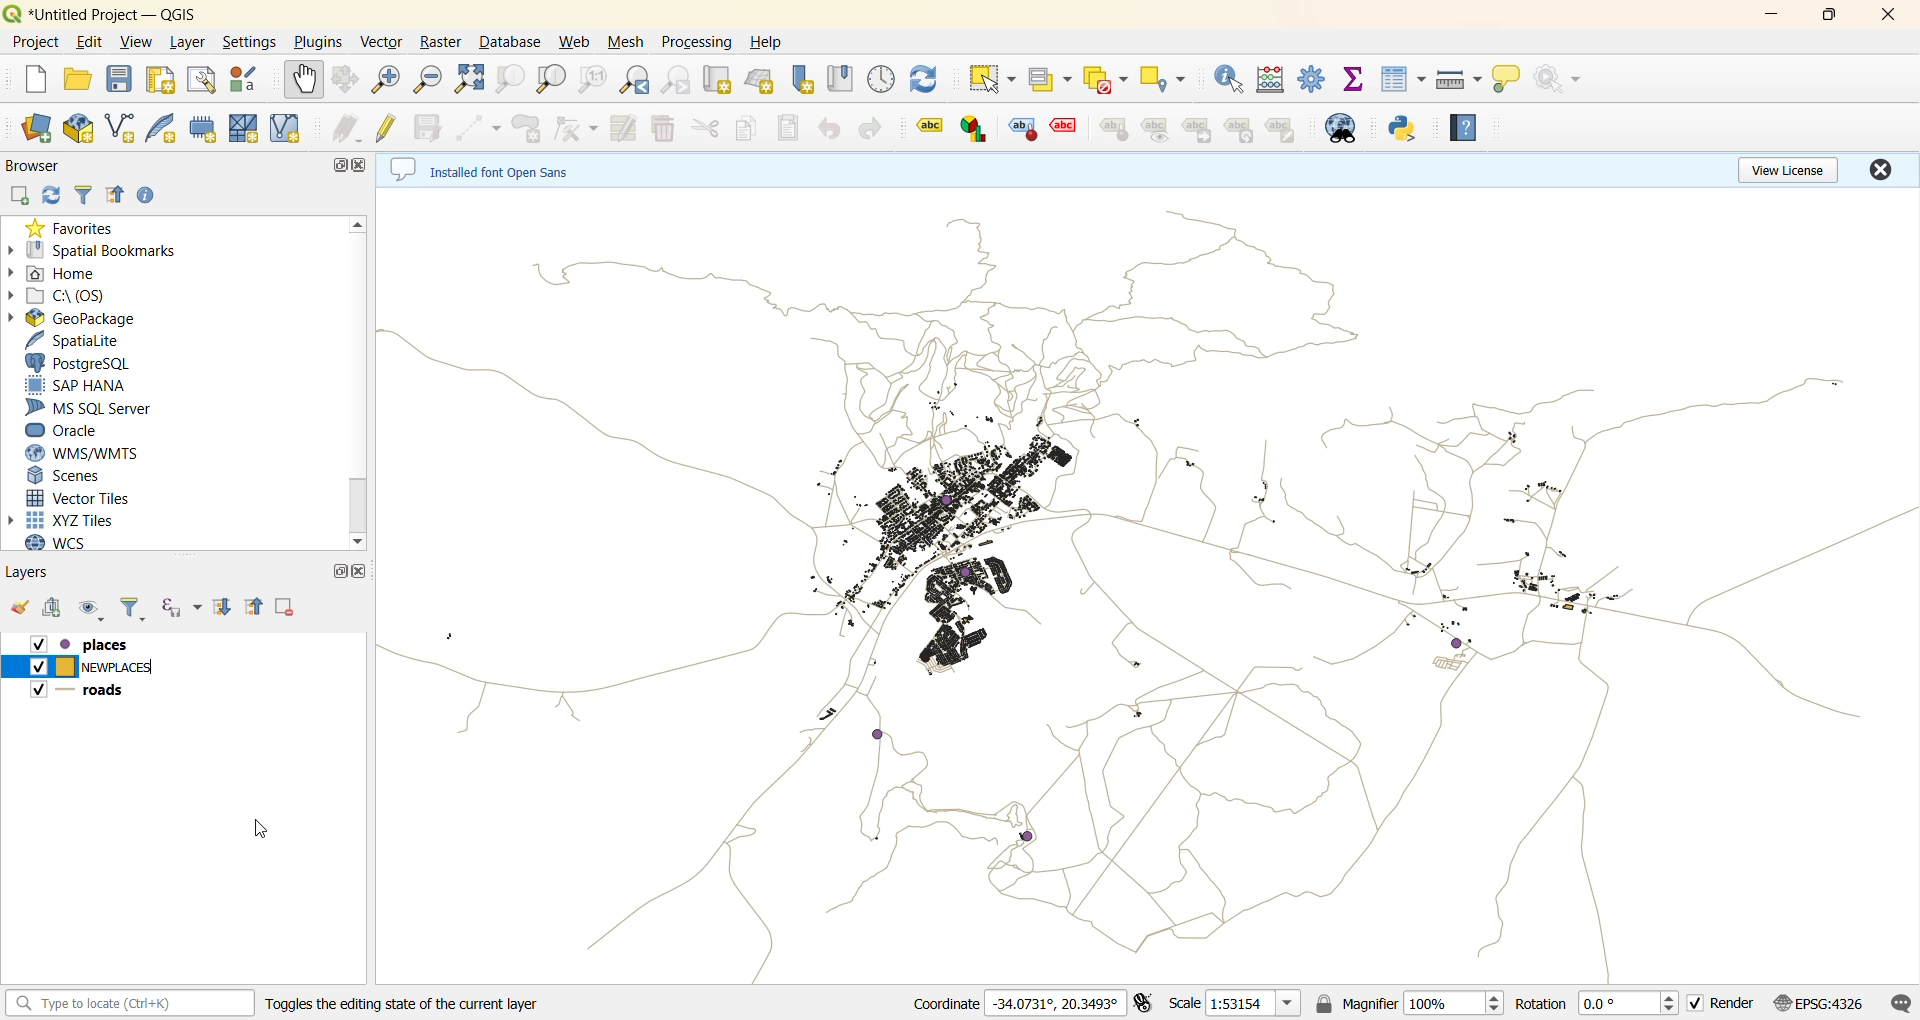  I want to click on attributes table, so click(1402, 79).